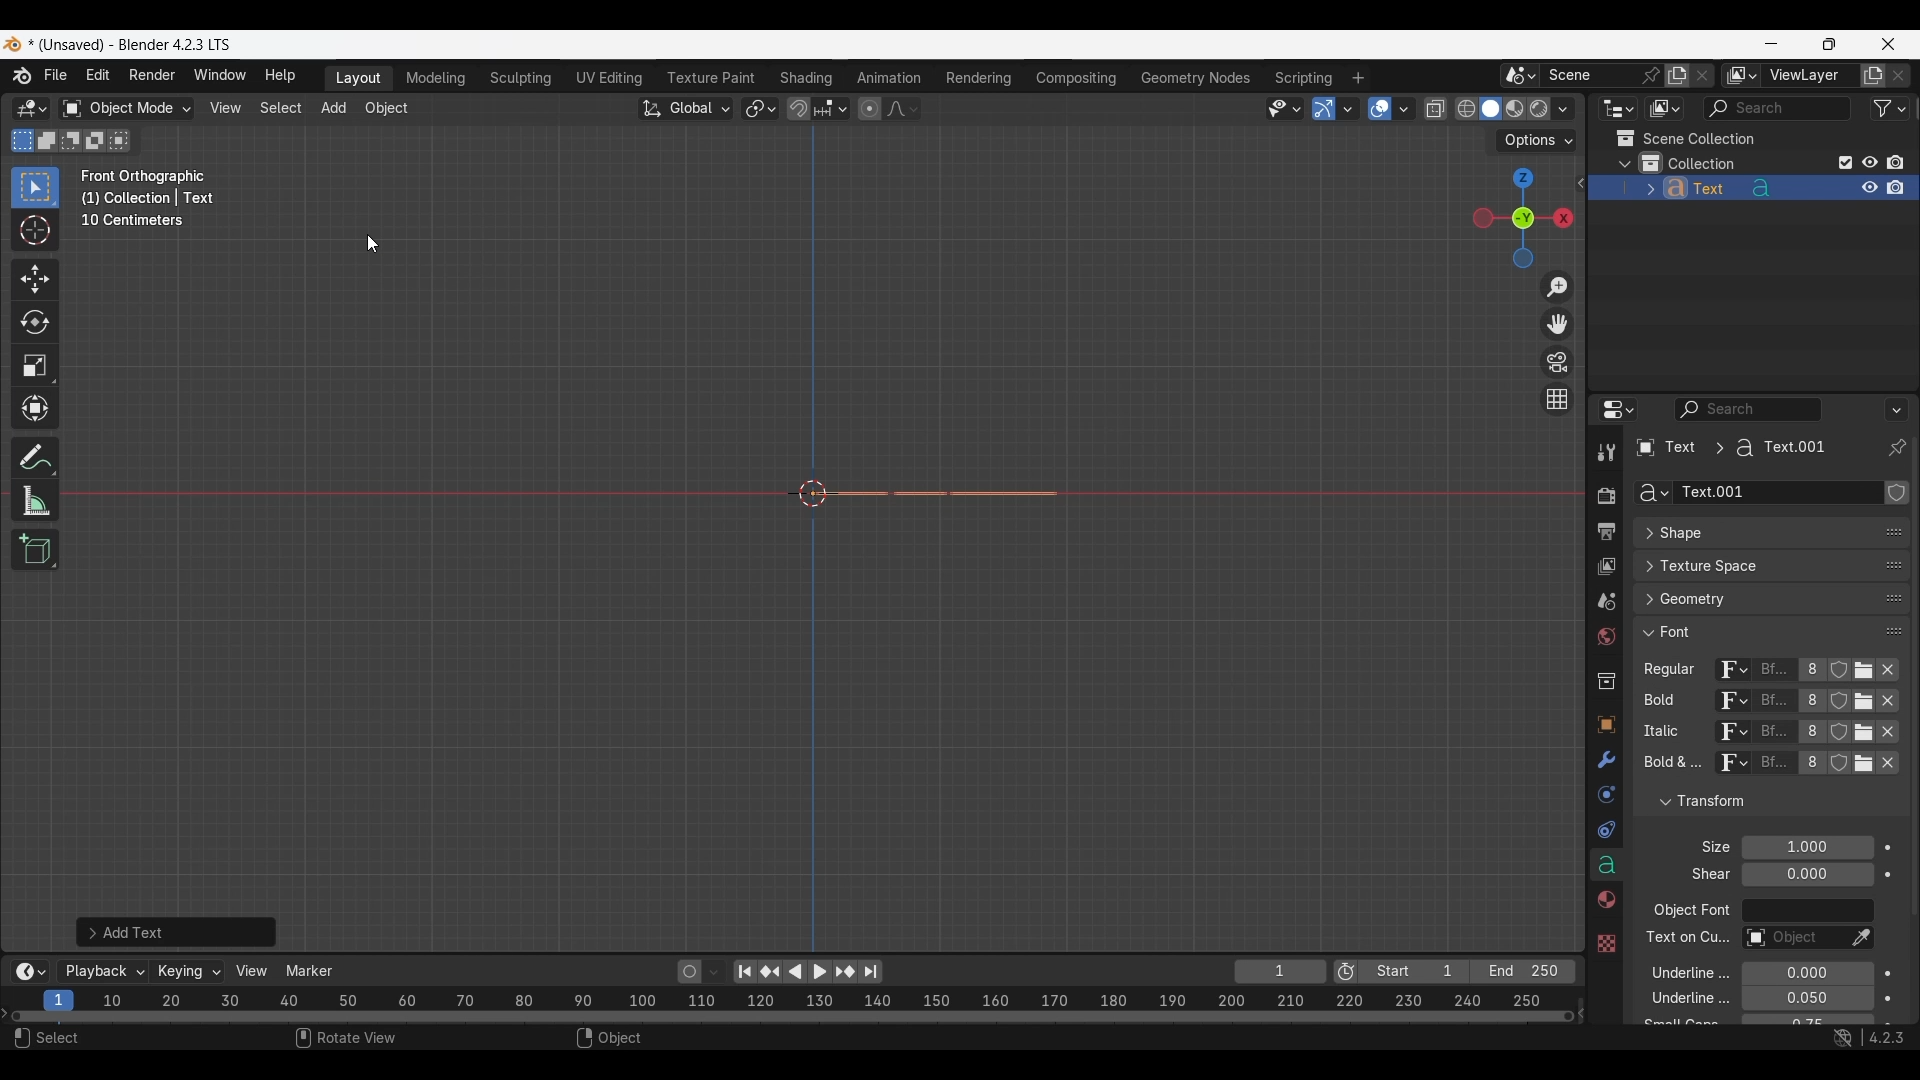  I want to click on Jump to key frame, so click(770, 972).